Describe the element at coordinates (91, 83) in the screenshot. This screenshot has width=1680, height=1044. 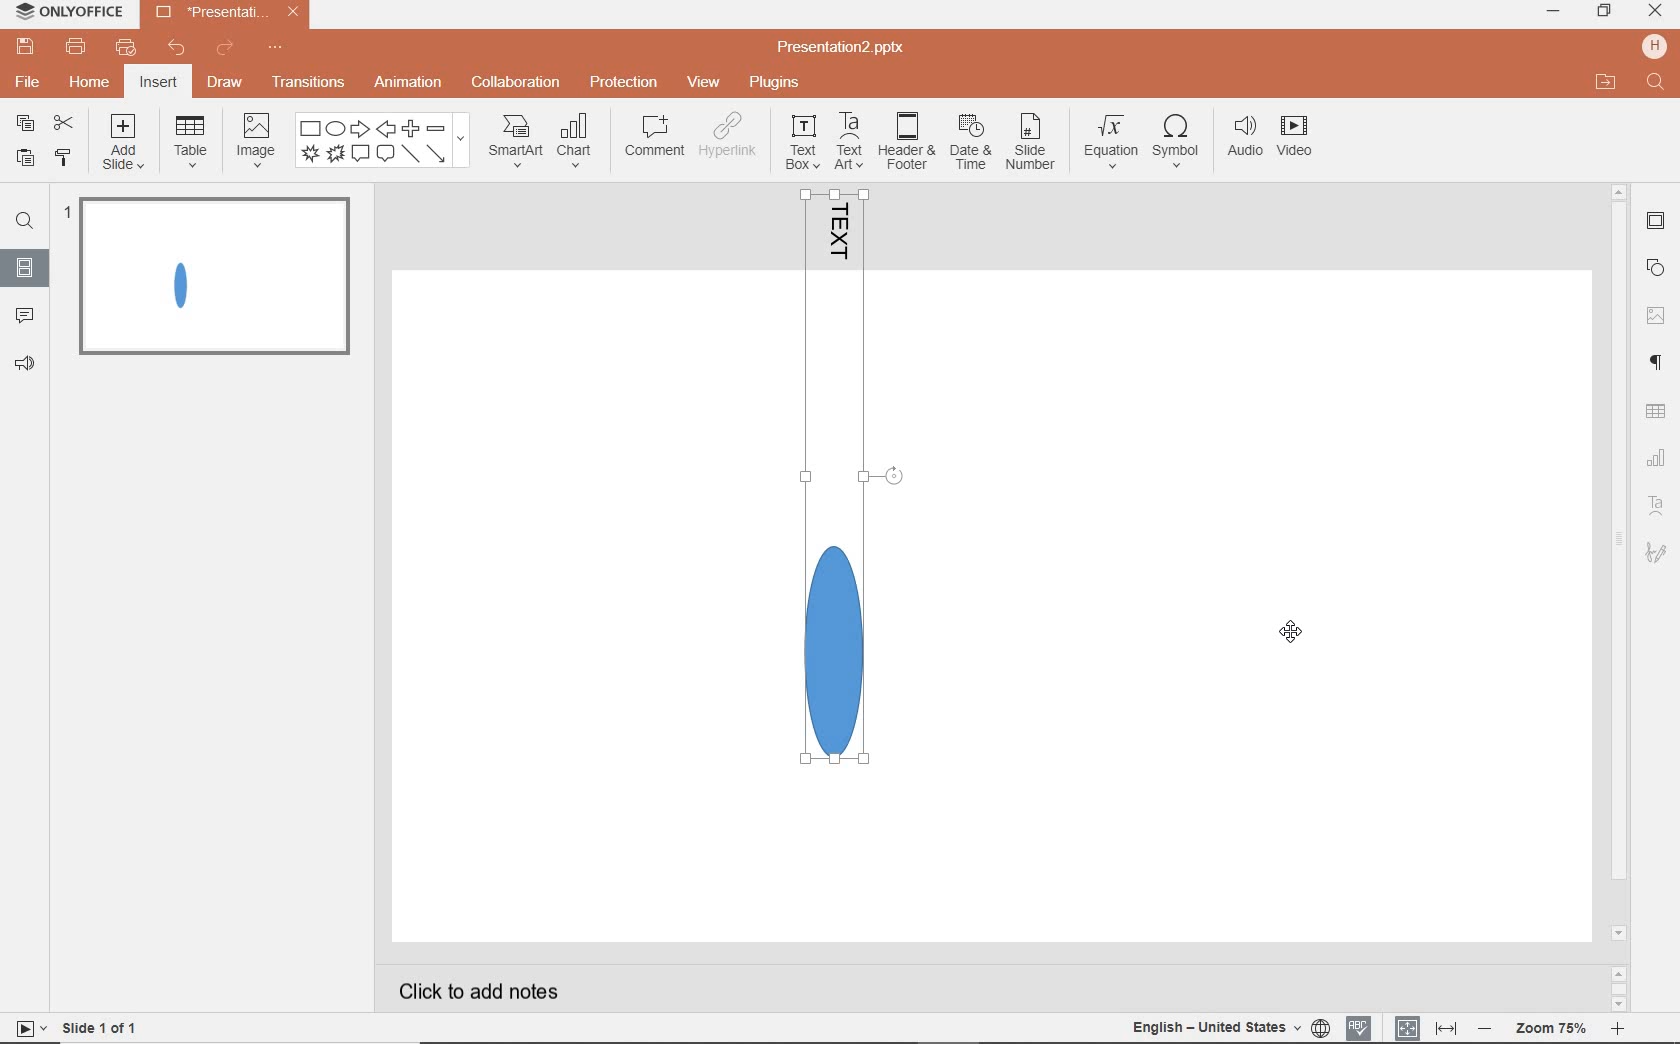
I see `home` at that location.